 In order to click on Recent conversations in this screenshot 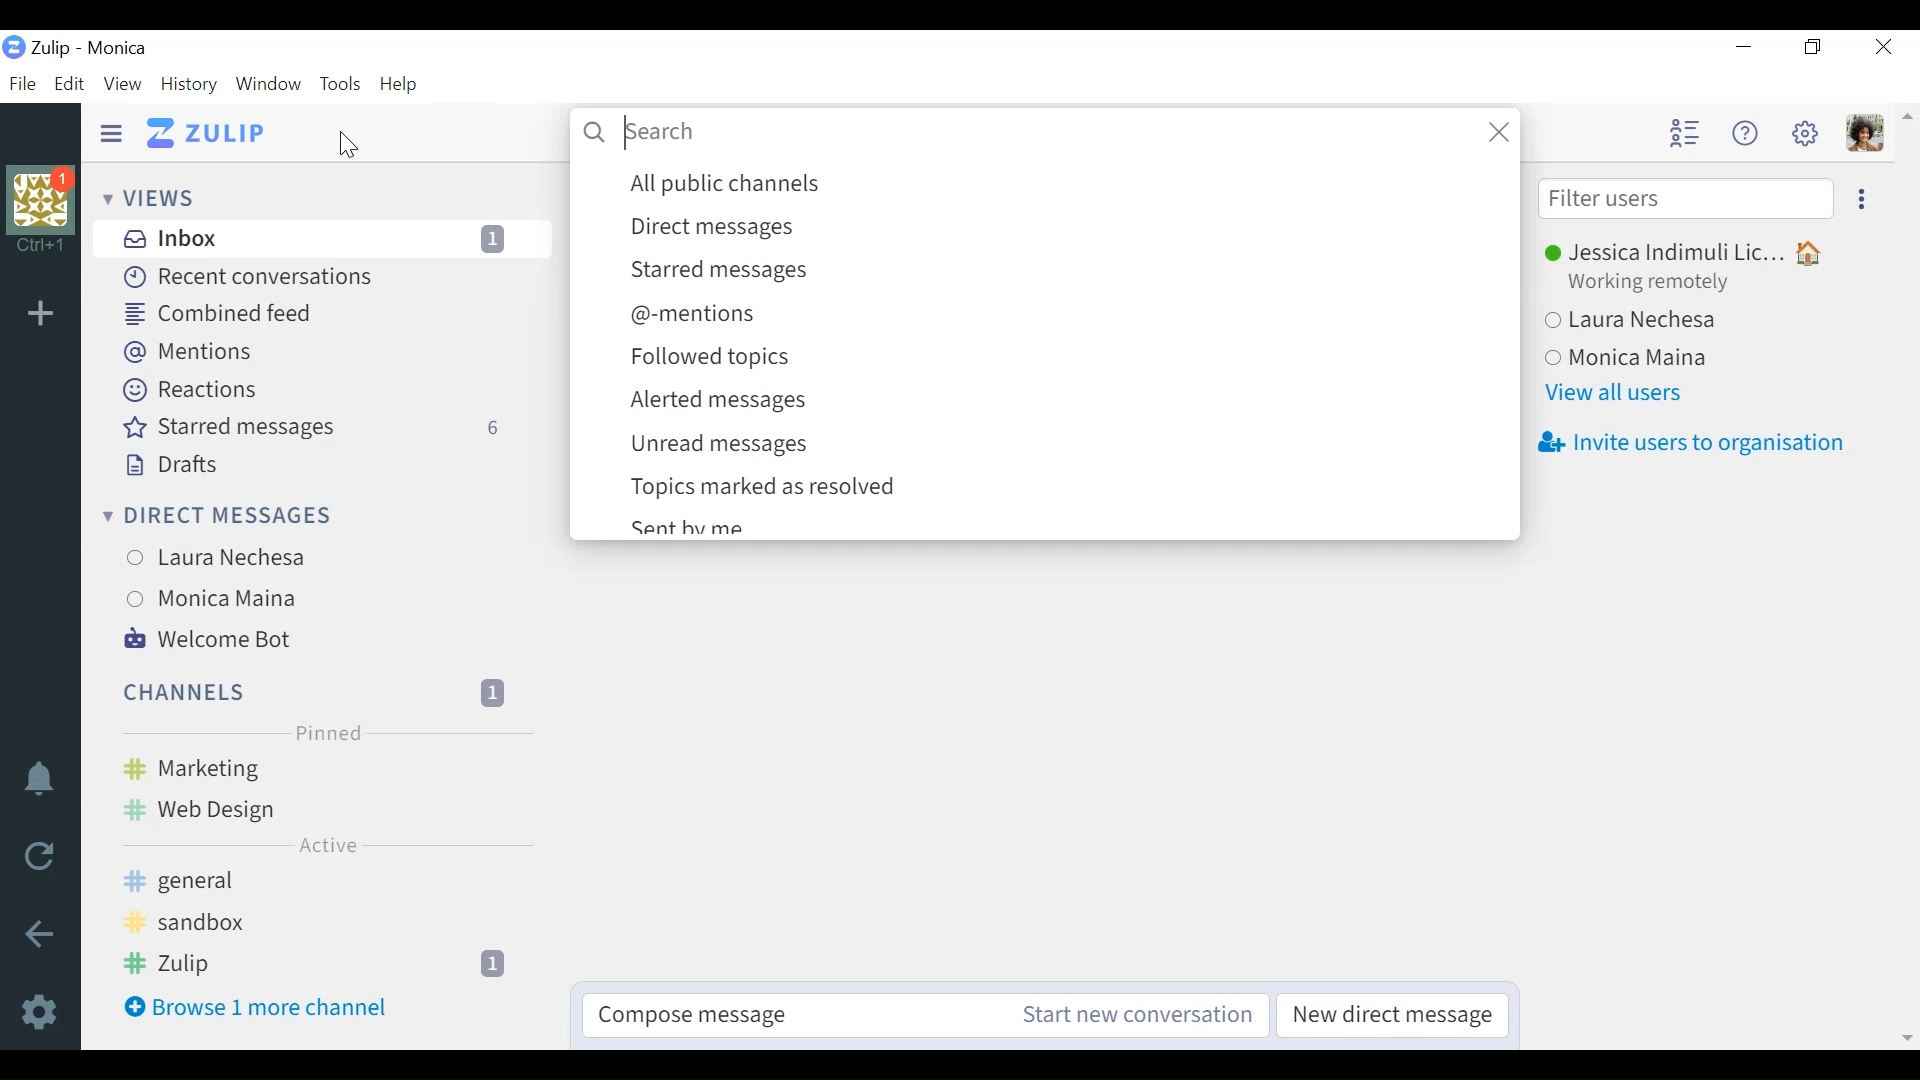, I will do `click(245, 278)`.